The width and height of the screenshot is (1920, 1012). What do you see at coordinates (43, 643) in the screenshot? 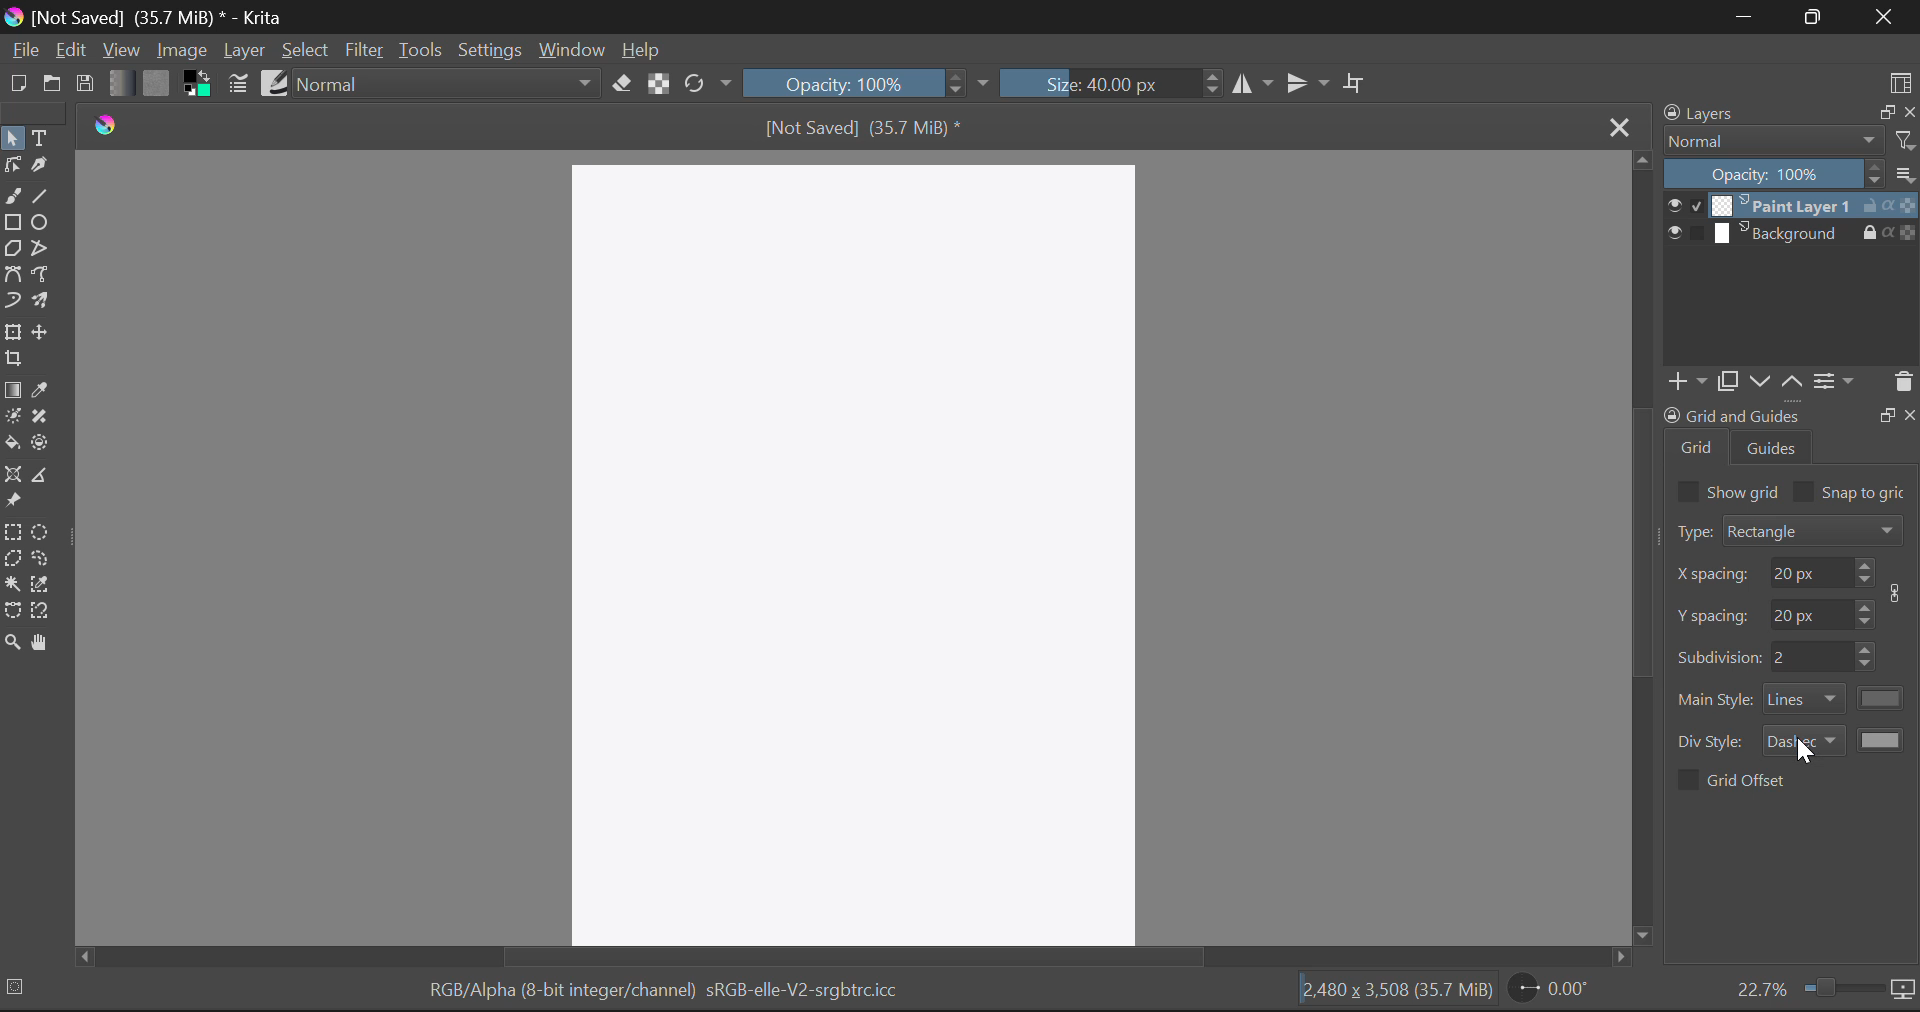
I see `Pan` at bounding box center [43, 643].